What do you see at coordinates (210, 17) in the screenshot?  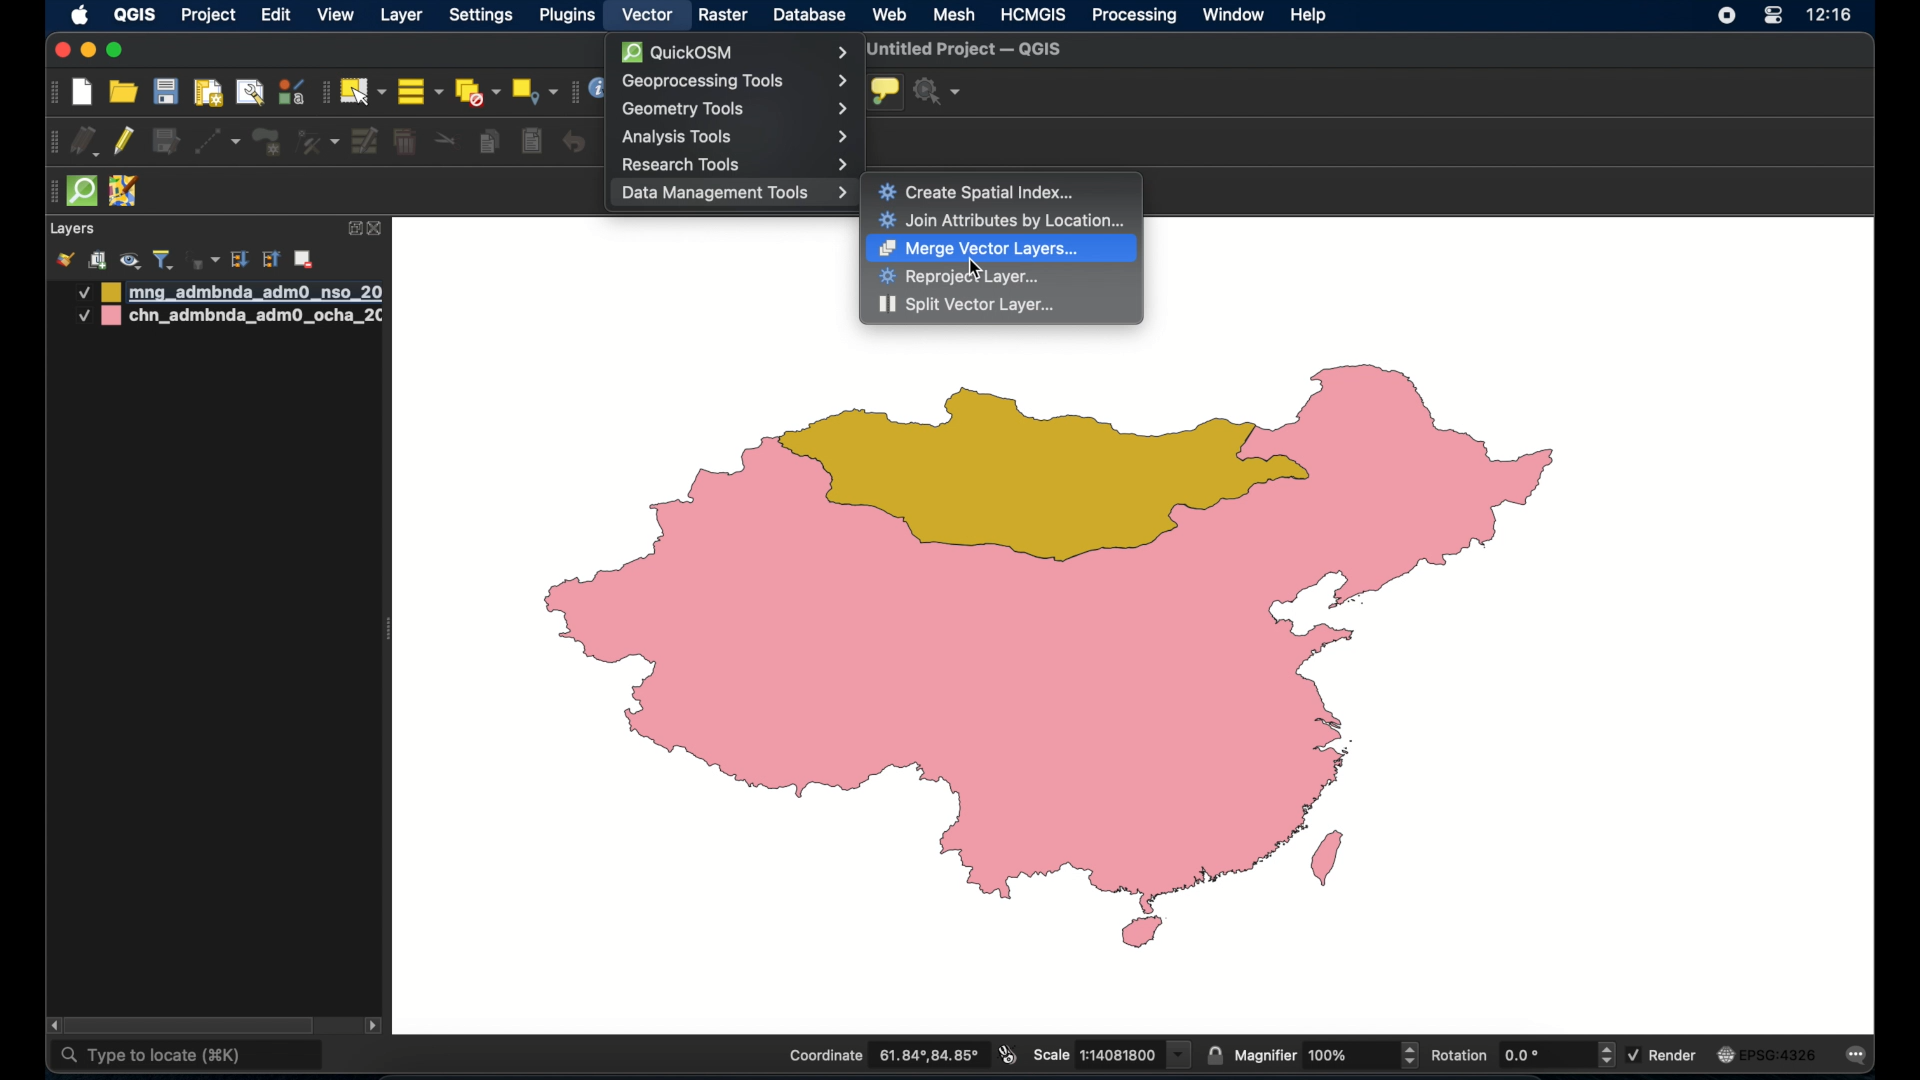 I see `project` at bounding box center [210, 17].